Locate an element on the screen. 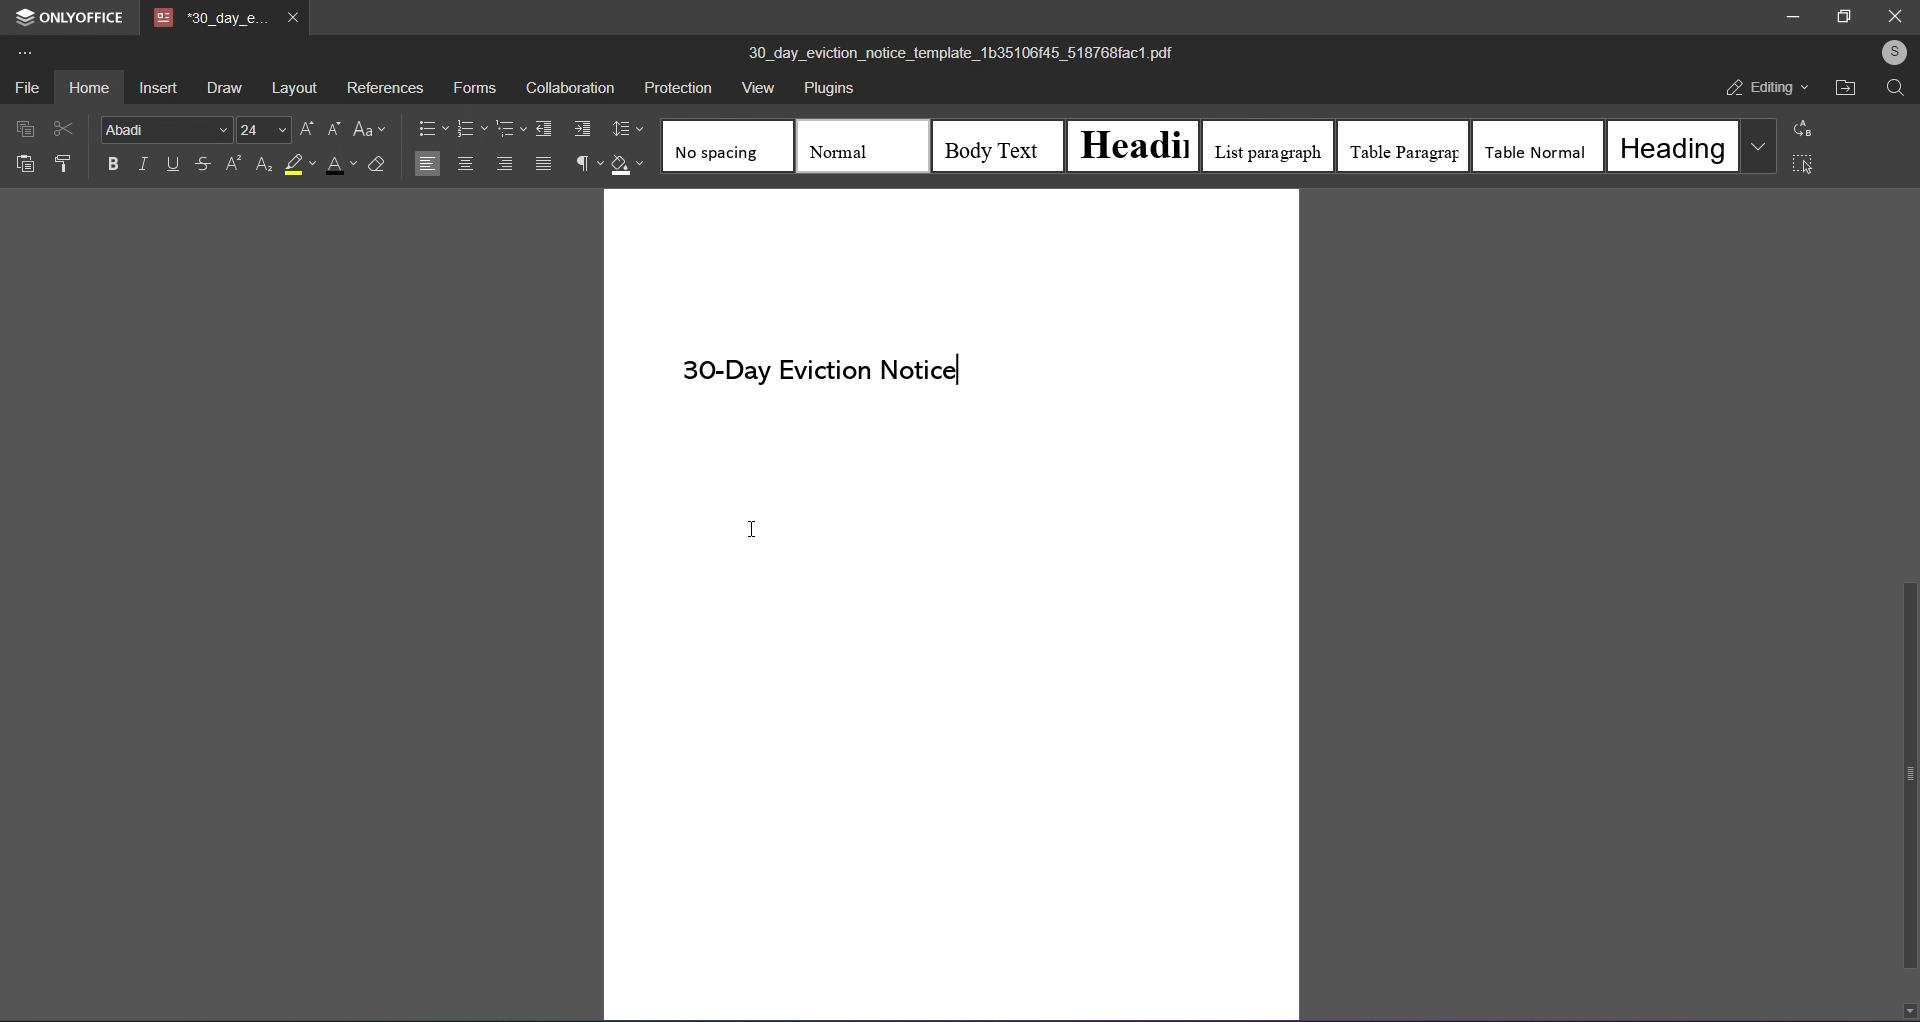  protection is located at coordinates (676, 86).